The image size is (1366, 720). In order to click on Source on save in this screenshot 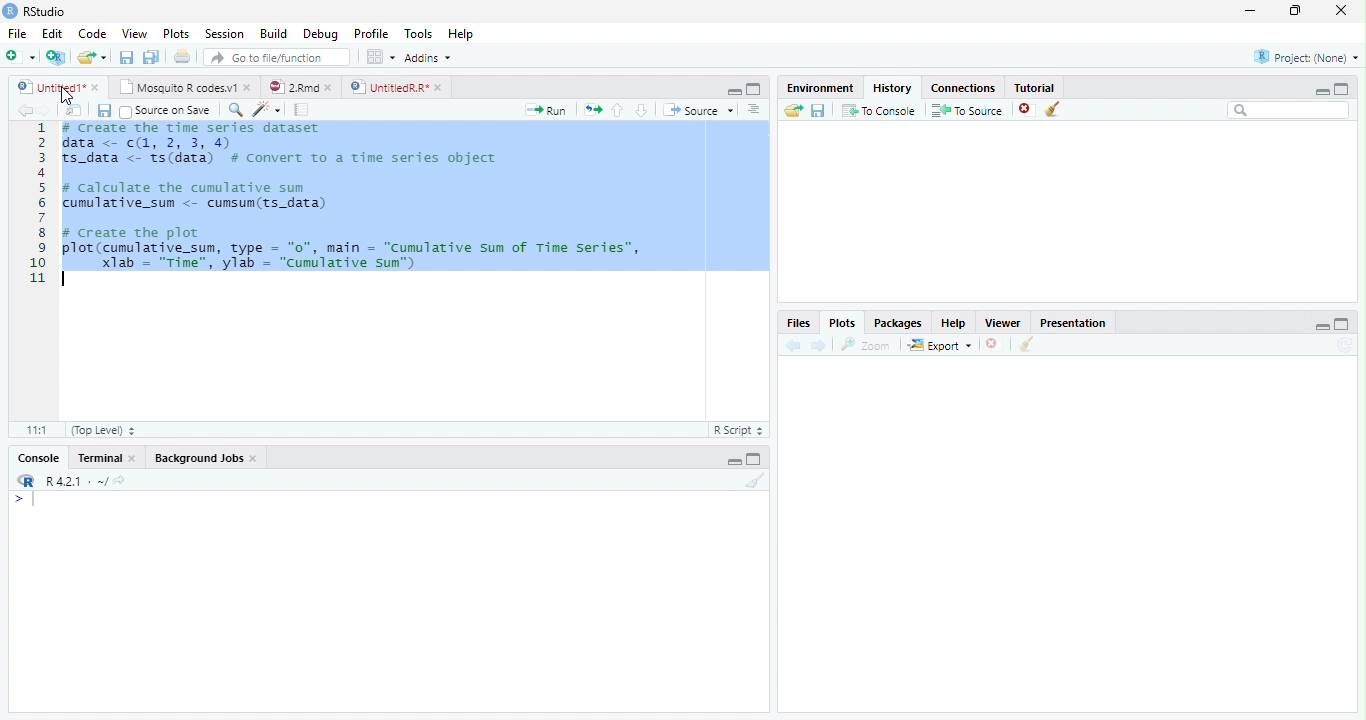, I will do `click(167, 112)`.